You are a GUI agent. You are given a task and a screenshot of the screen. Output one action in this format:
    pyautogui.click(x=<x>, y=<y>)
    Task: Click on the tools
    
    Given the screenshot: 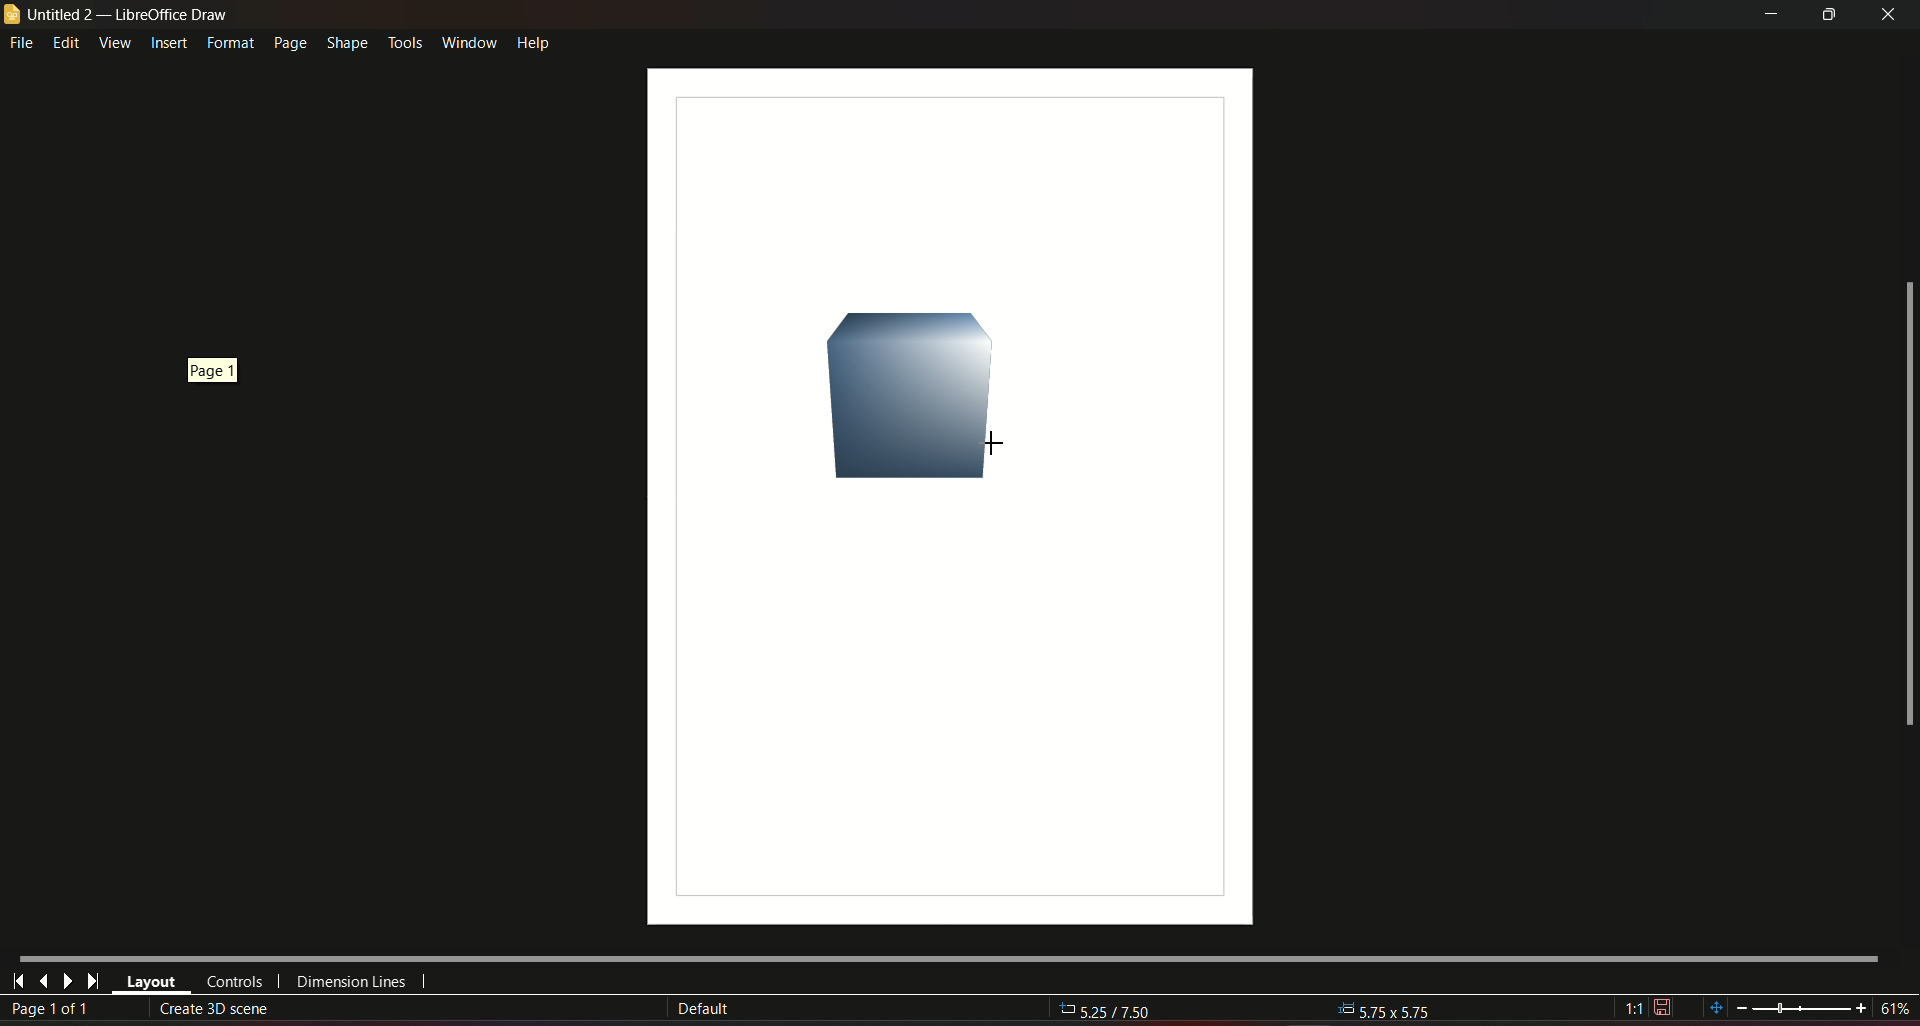 What is the action you would take?
    pyautogui.click(x=404, y=40)
    